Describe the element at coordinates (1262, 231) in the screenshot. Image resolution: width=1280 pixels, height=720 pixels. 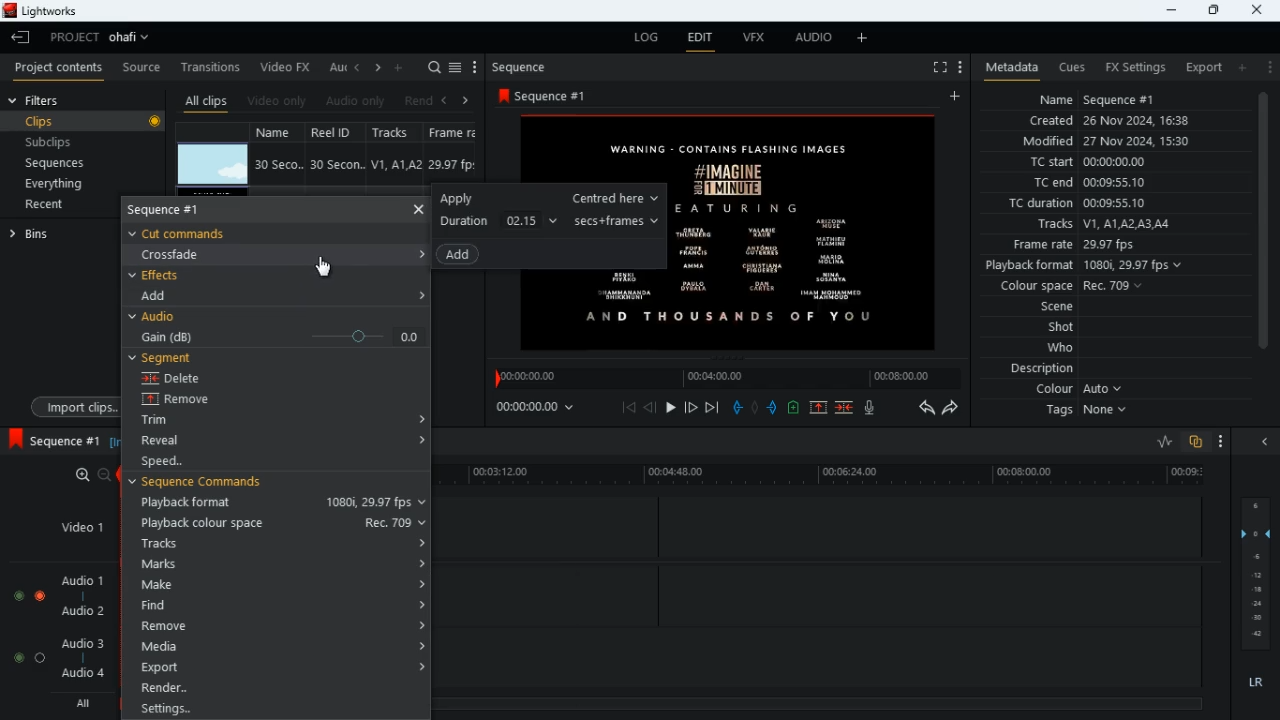
I see `scroll` at that location.